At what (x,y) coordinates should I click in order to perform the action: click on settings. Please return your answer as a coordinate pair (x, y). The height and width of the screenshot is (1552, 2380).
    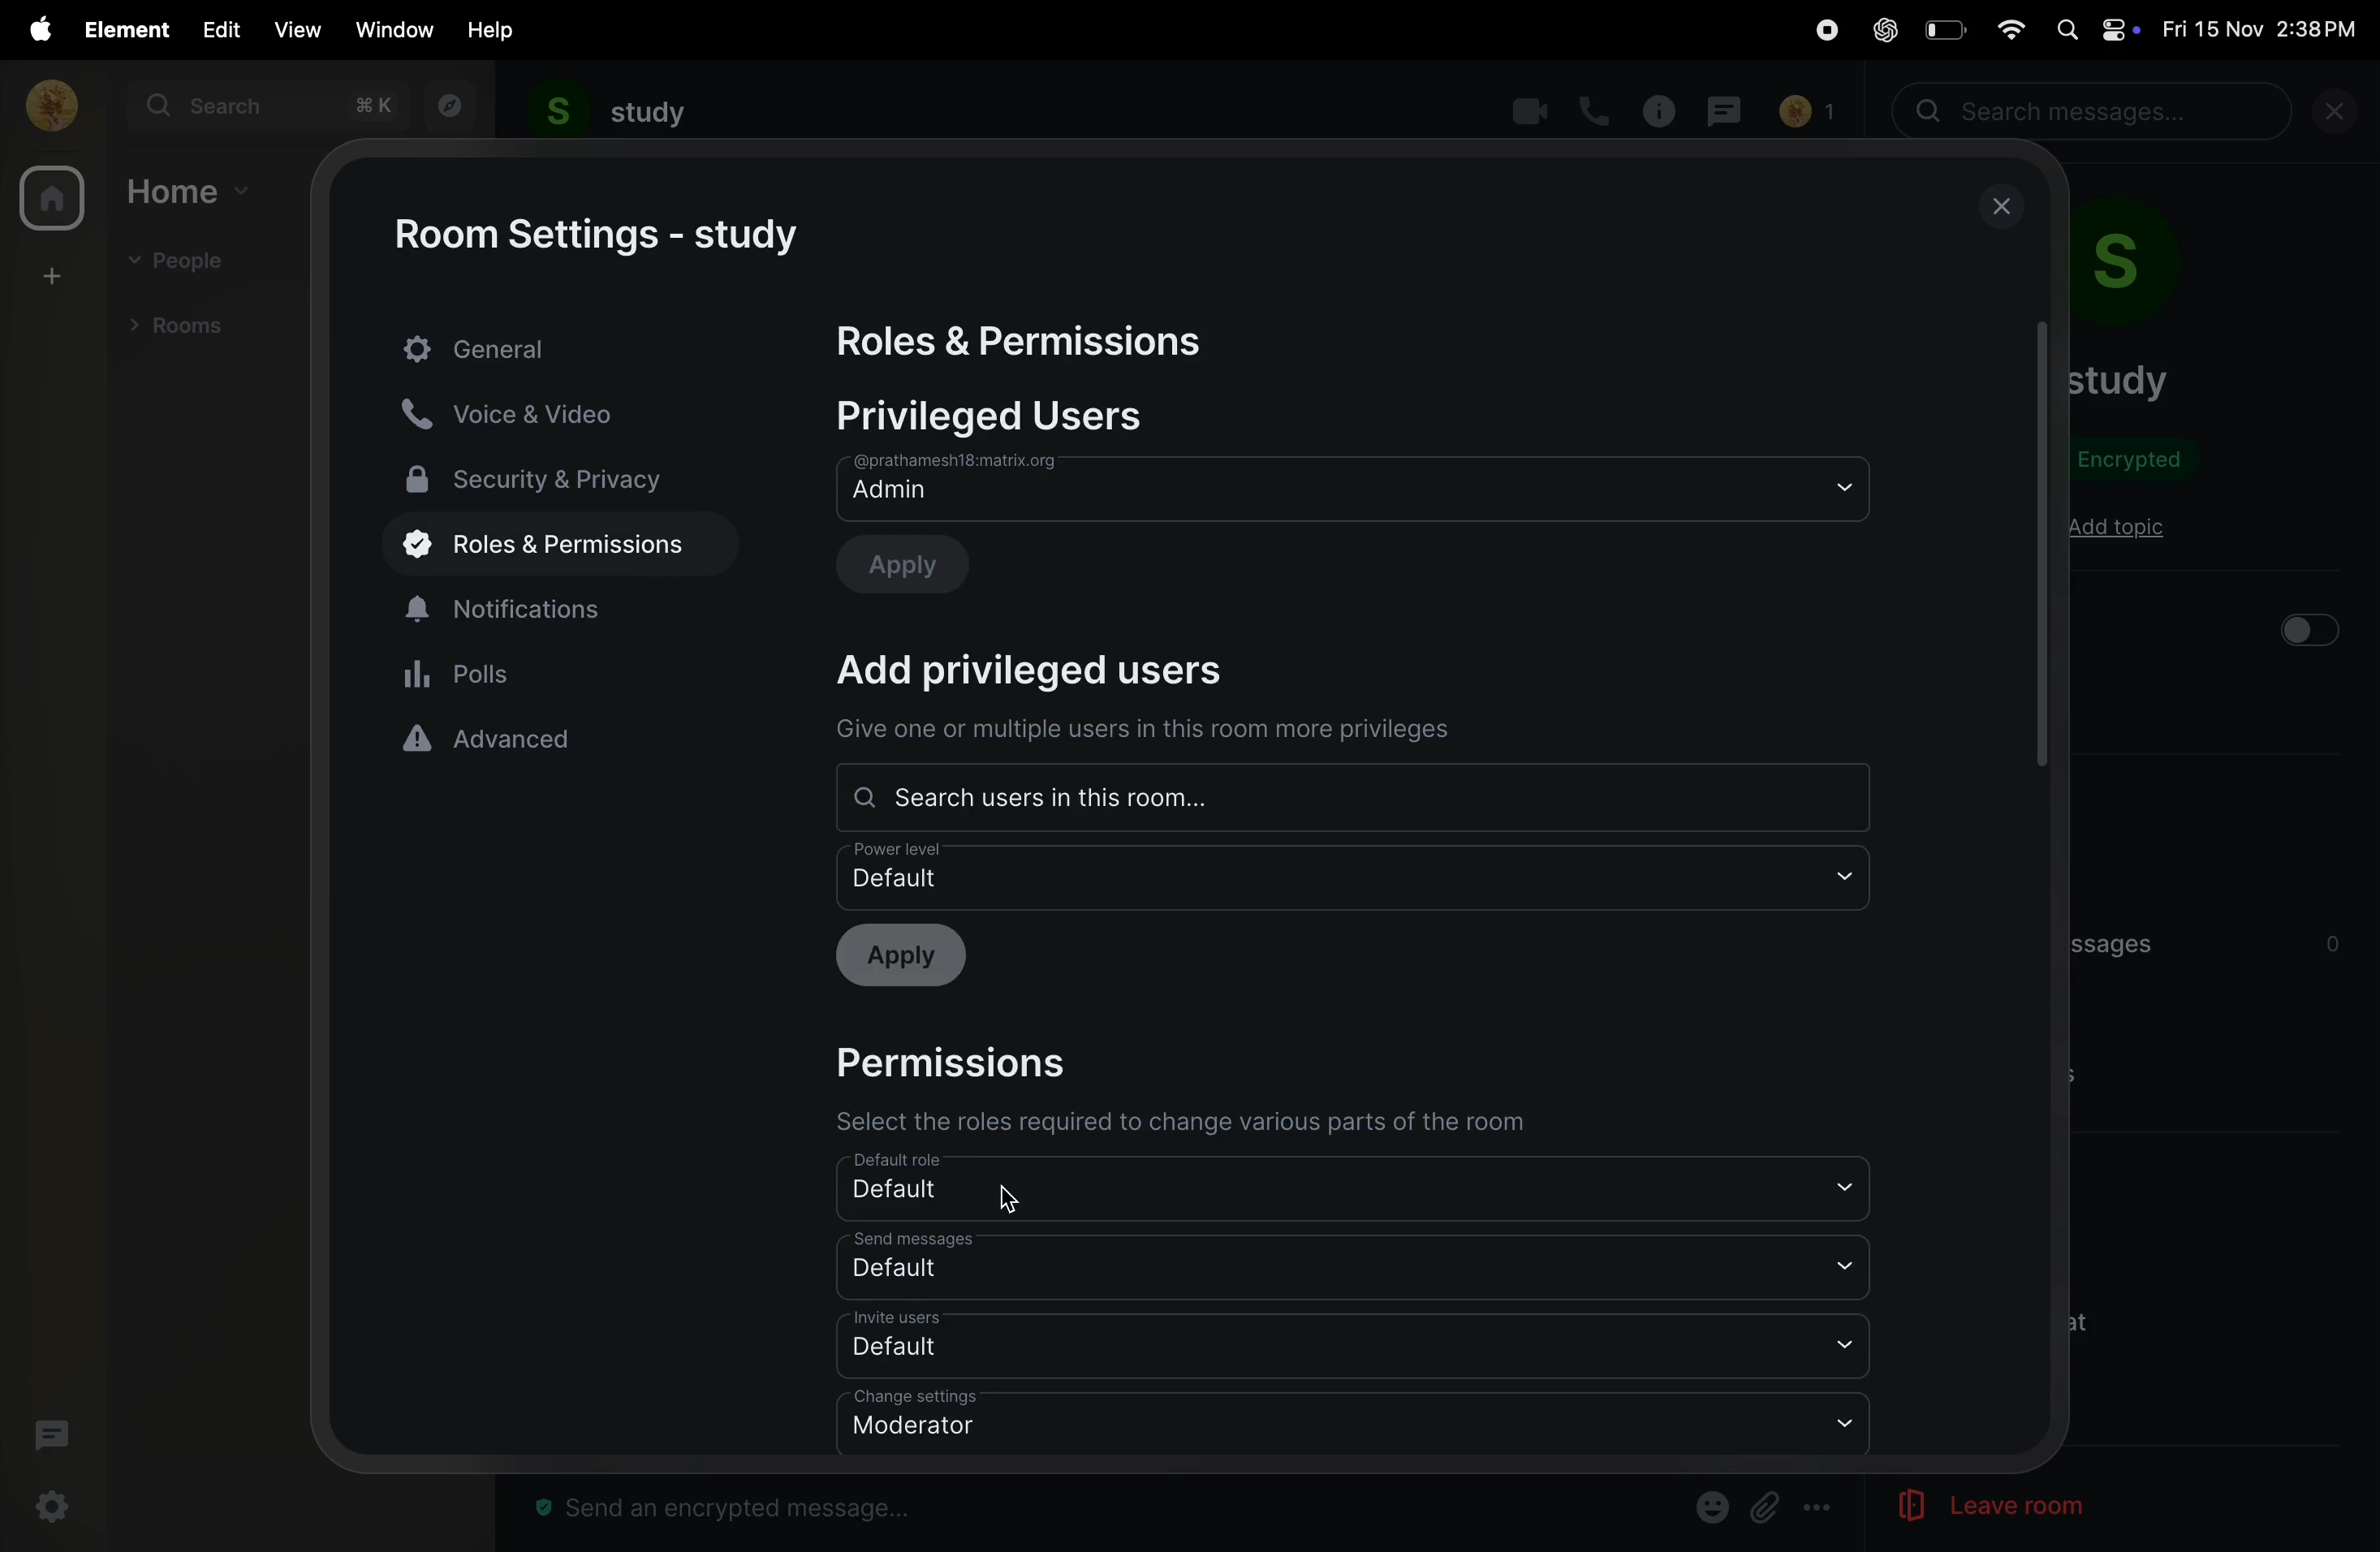
    Looking at the image, I should click on (55, 1508).